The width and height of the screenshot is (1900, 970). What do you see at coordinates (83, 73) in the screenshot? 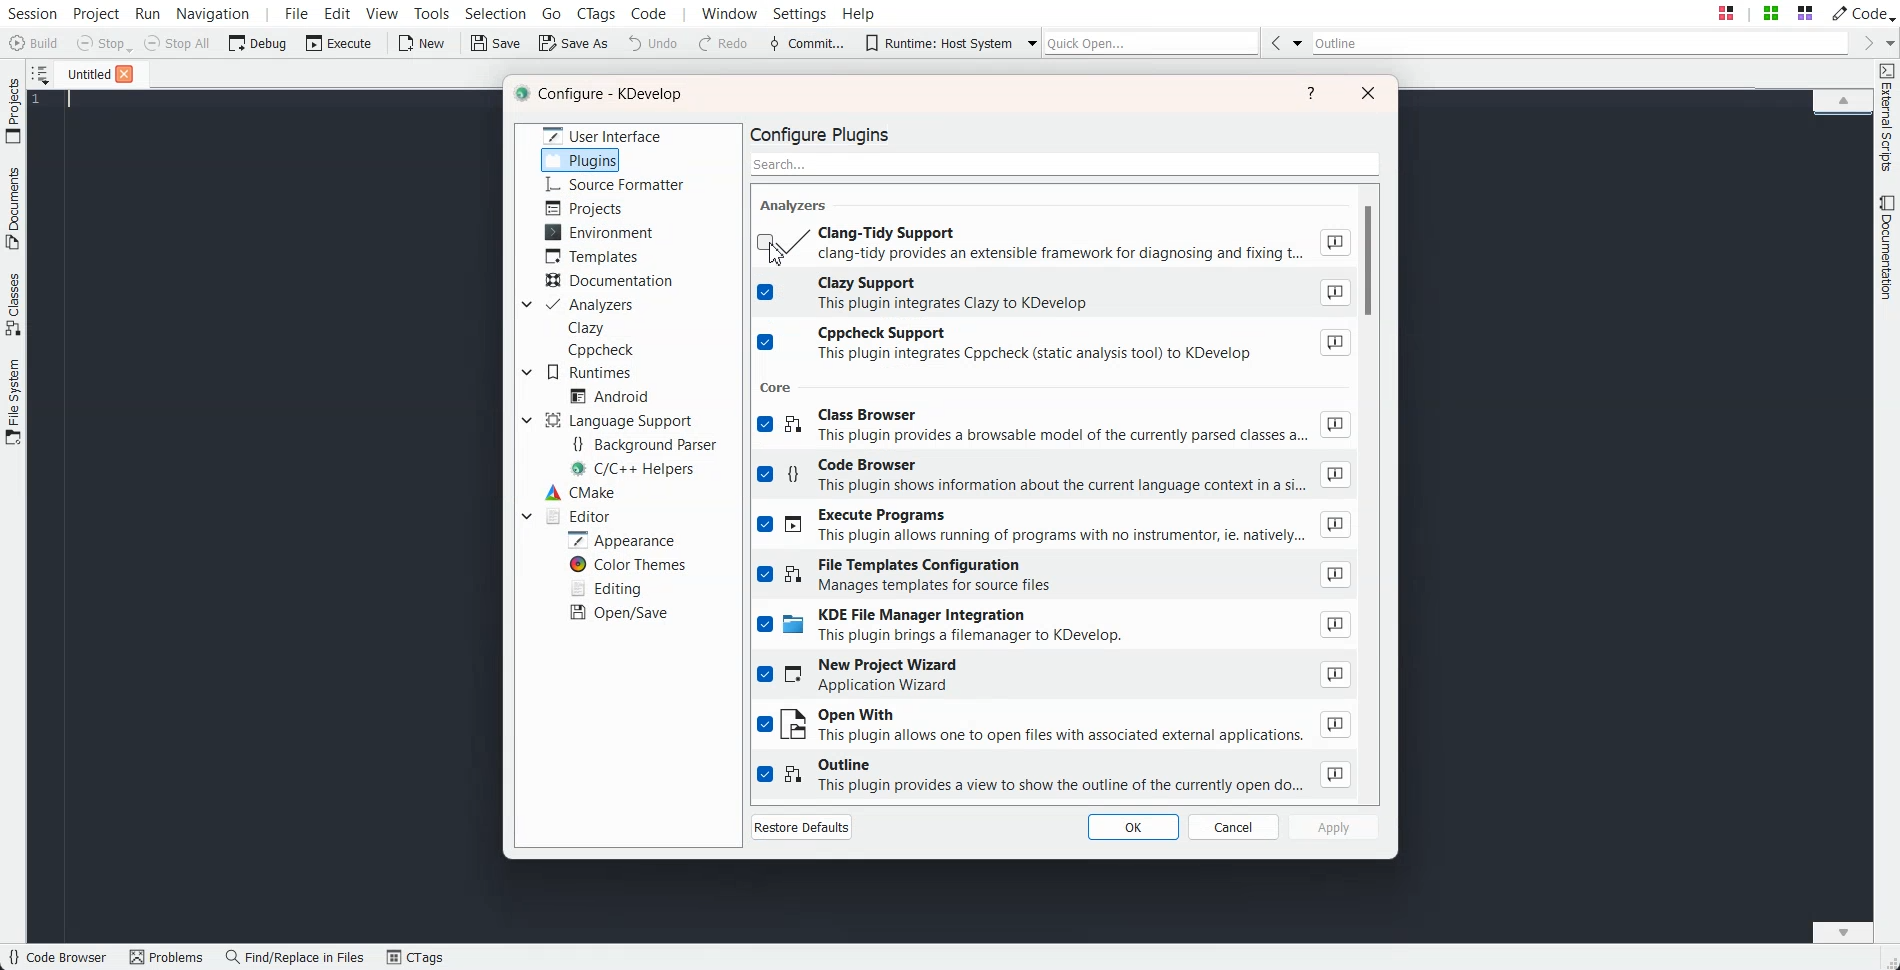
I see `File` at bounding box center [83, 73].